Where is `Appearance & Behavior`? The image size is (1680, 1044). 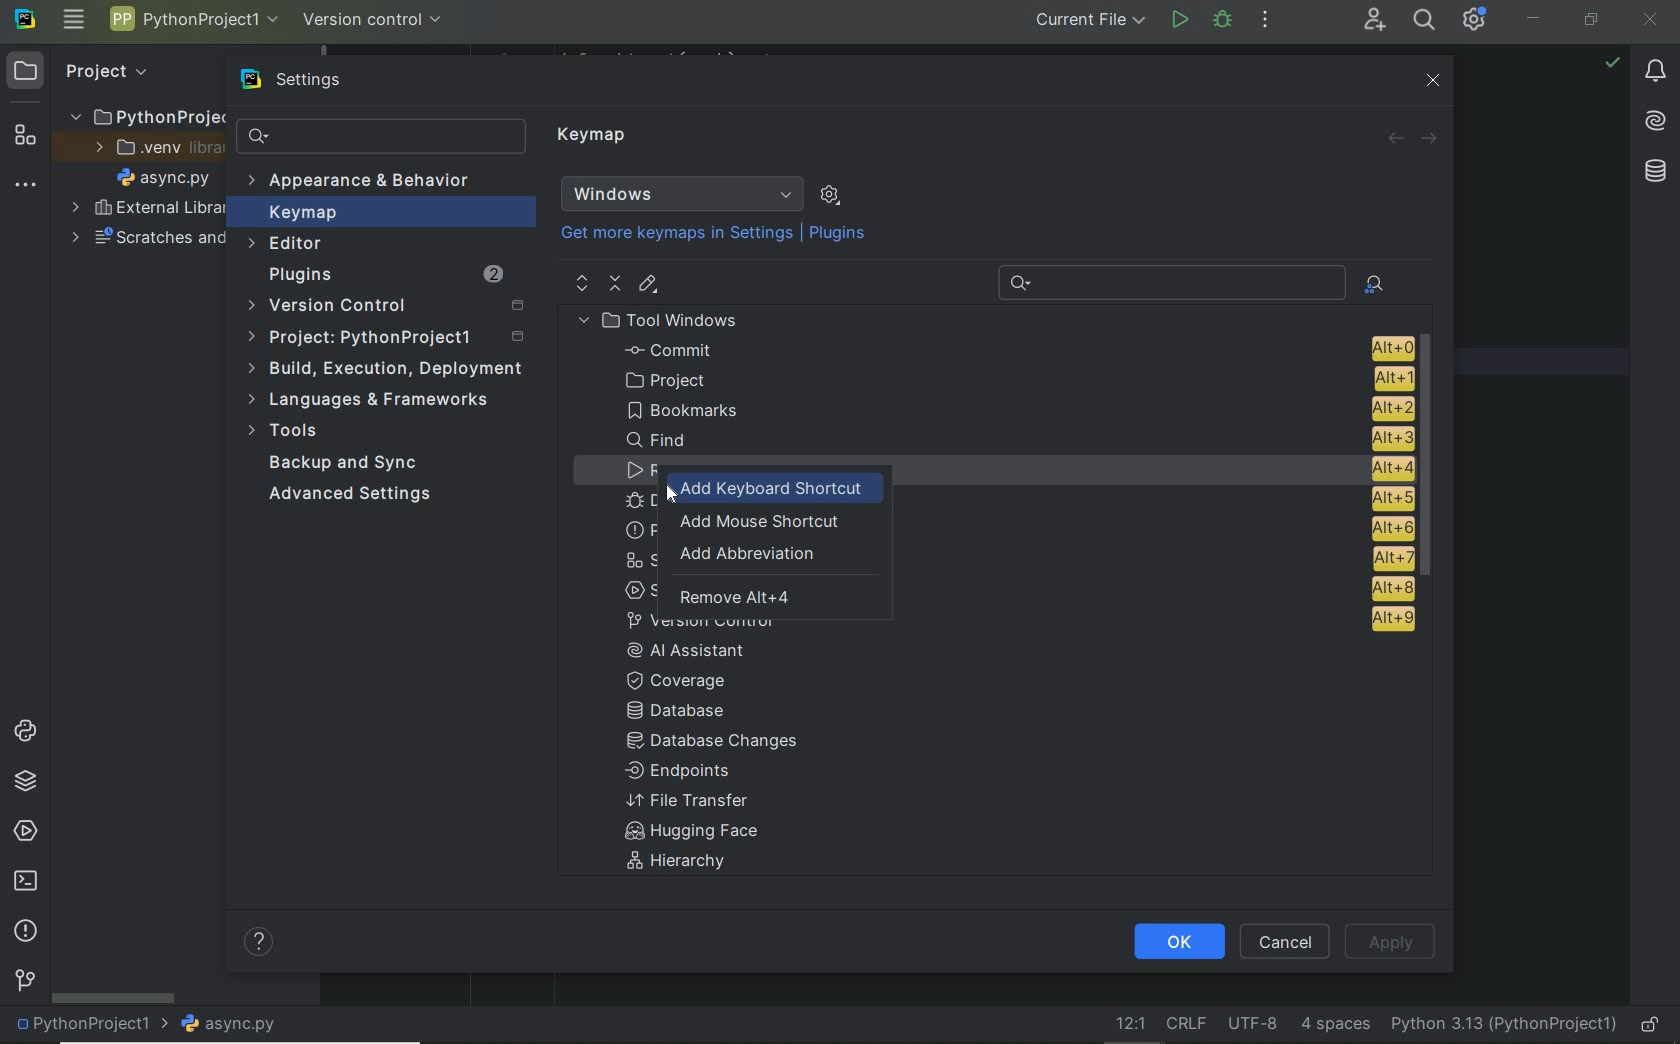 Appearance & Behavior is located at coordinates (362, 182).